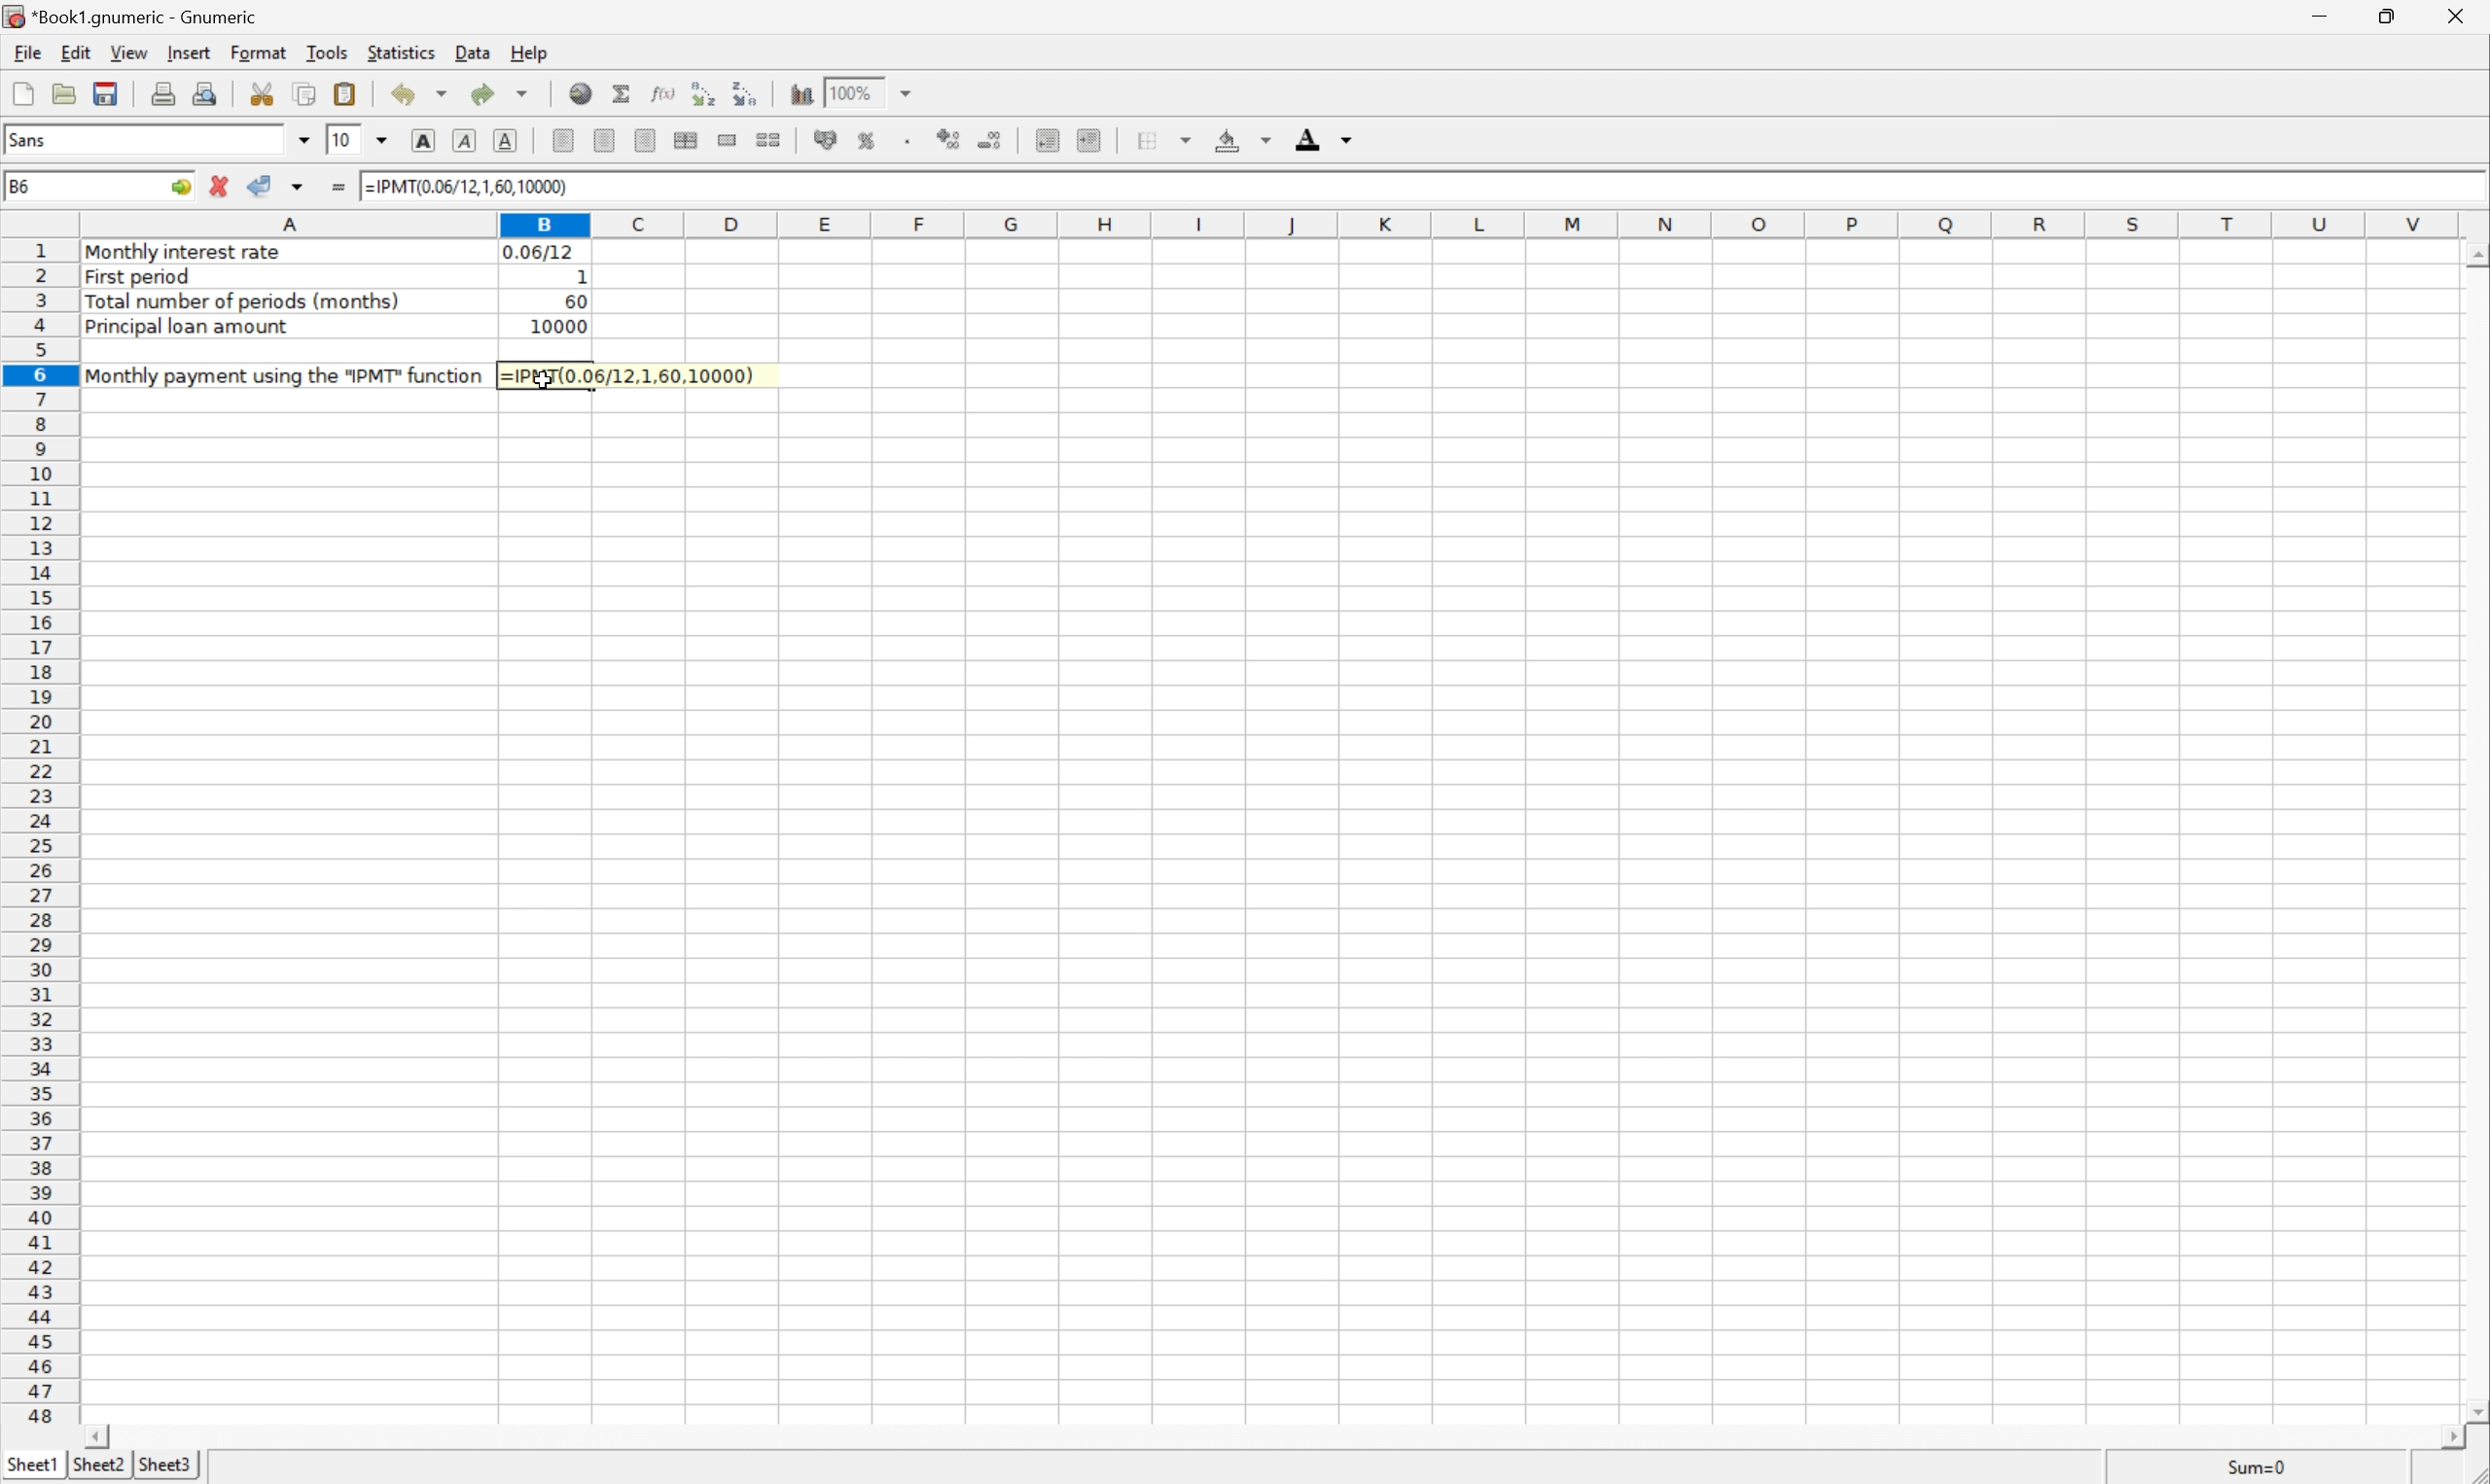 The image size is (2490, 1484). What do you see at coordinates (746, 94) in the screenshot?
I see `Sort the selected region in descending order based on the first column selected` at bounding box center [746, 94].